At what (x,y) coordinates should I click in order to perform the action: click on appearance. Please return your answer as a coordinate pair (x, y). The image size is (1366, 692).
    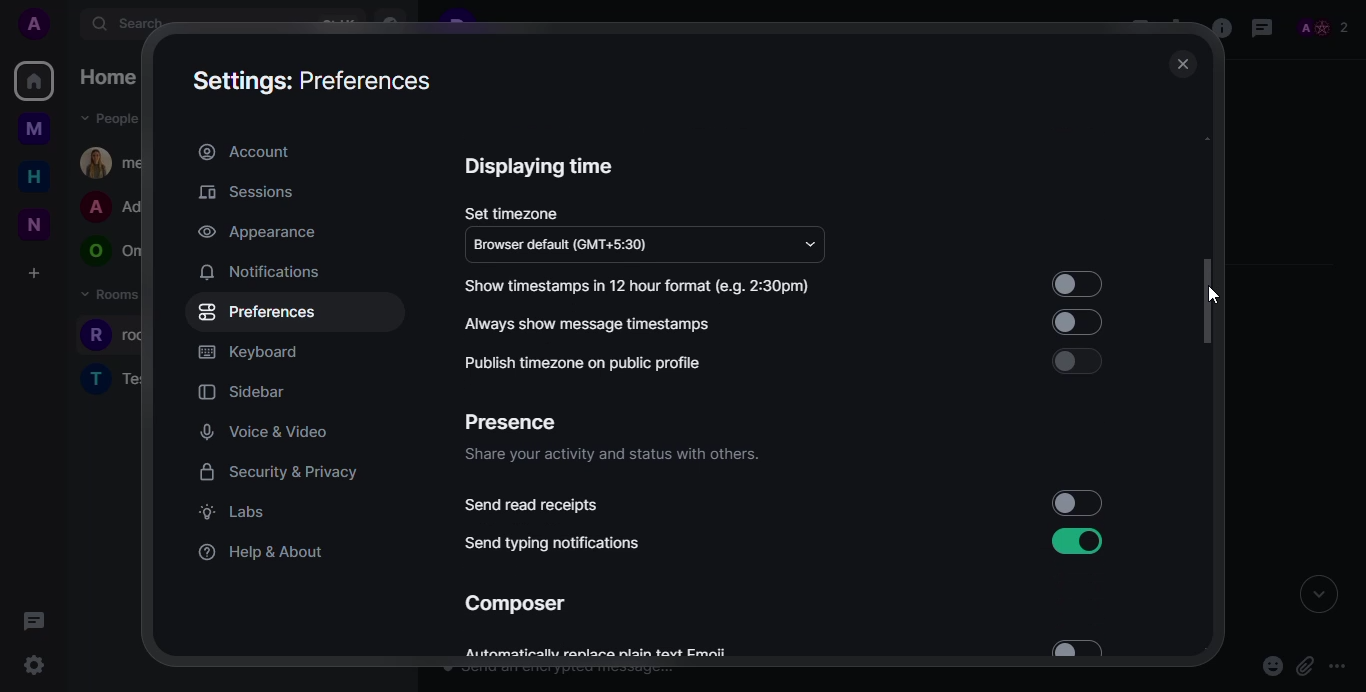
    Looking at the image, I should click on (255, 233).